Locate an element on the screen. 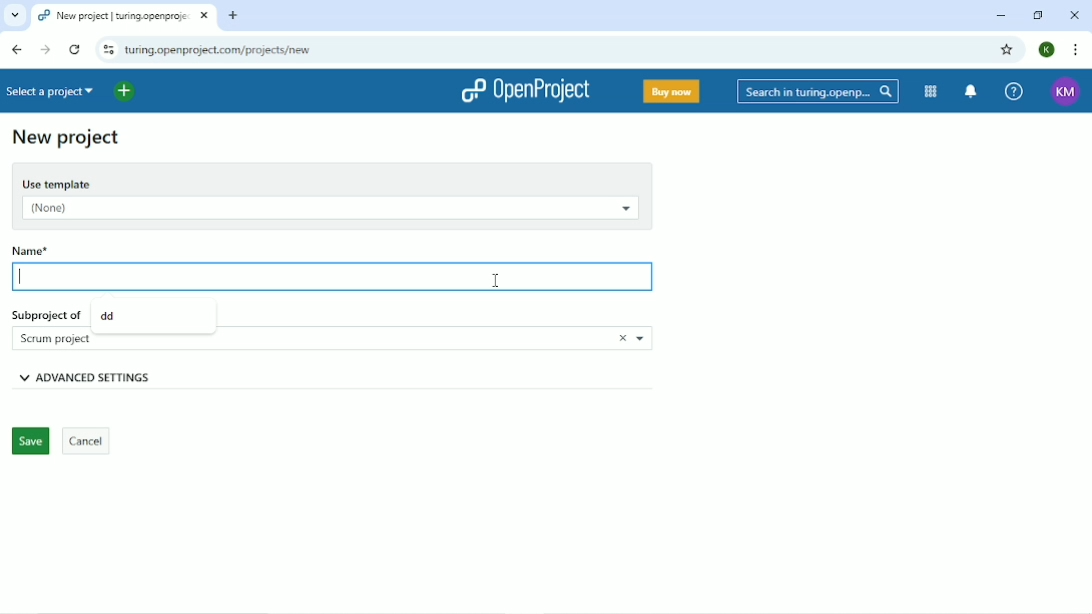 The width and height of the screenshot is (1092, 614). Choose is located at coordinates (642, 339).